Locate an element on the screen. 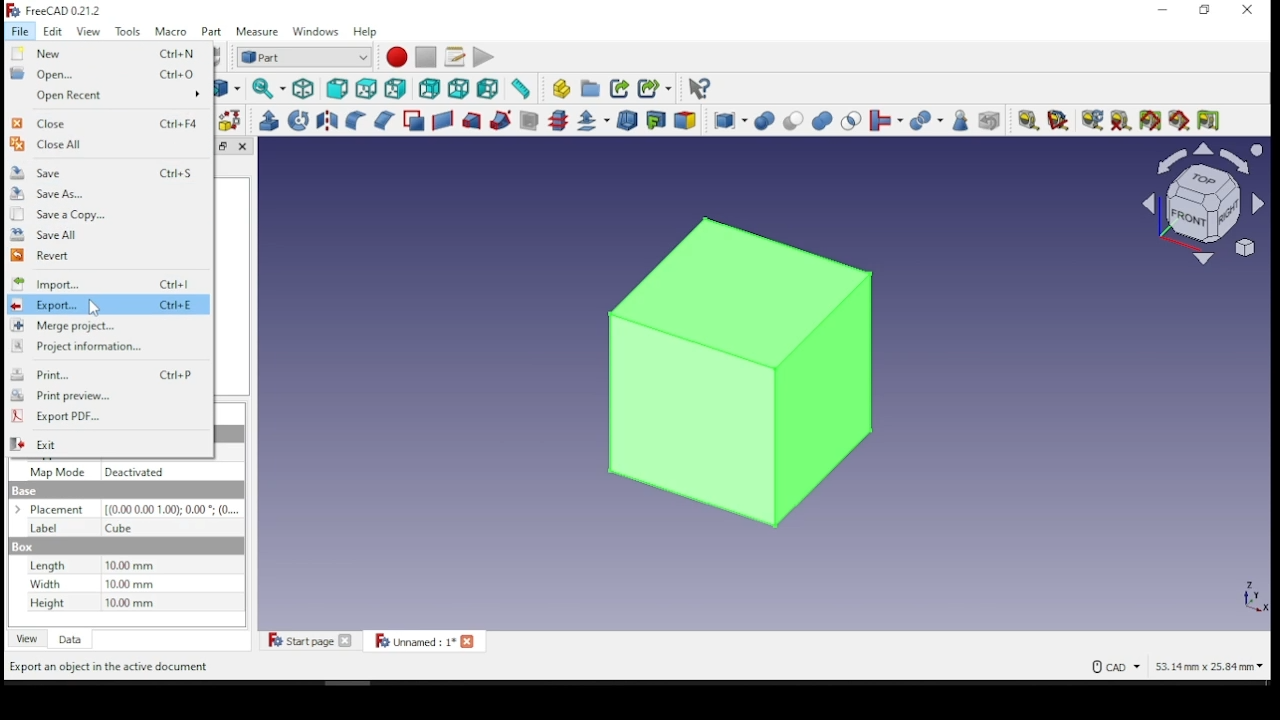 This screenshot has height=720, width=1280. print preview is located at coordinates (106, 398).